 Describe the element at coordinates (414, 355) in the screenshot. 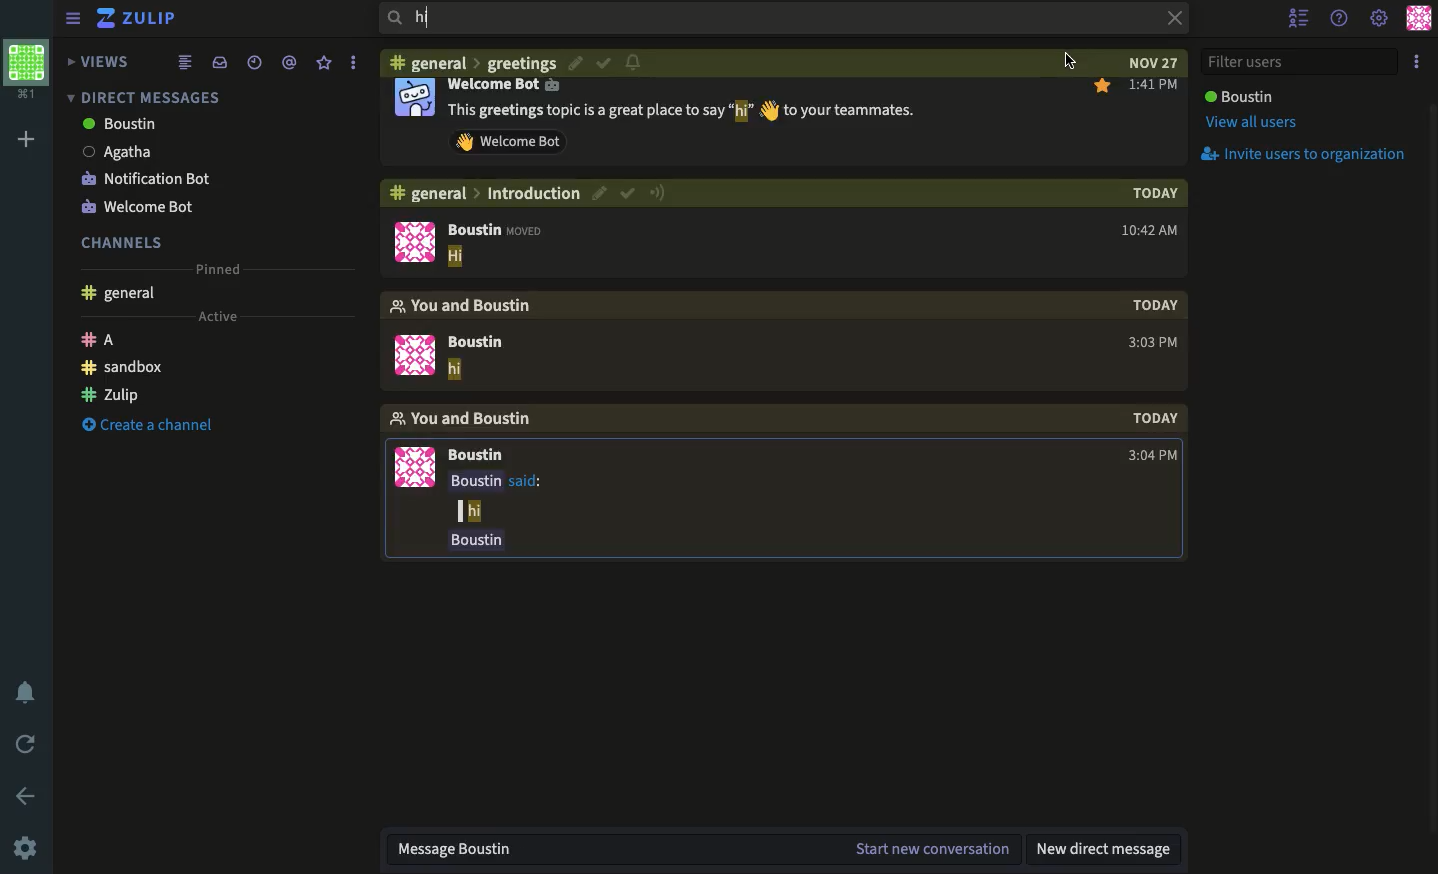

I see `display picture` at that location.